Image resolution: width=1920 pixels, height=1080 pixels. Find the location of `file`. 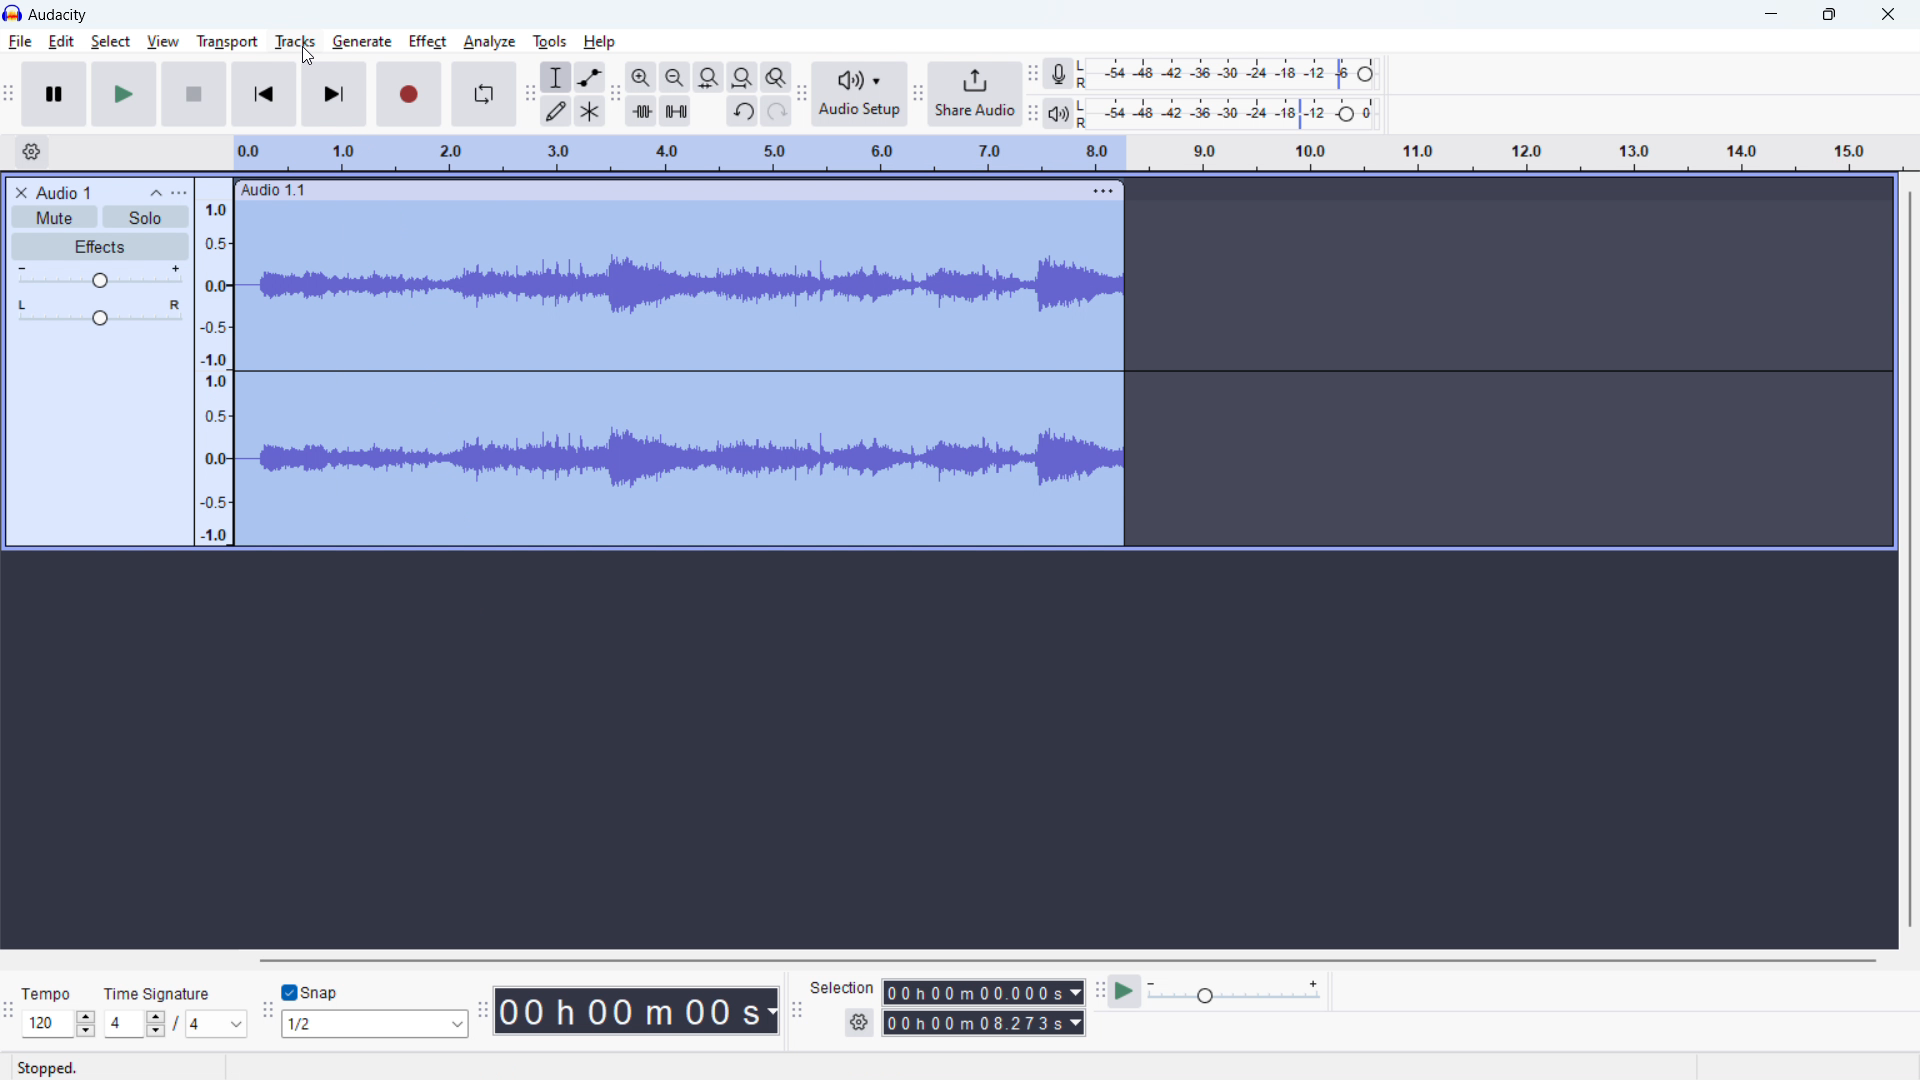

file is located at coordinates (19, 42).